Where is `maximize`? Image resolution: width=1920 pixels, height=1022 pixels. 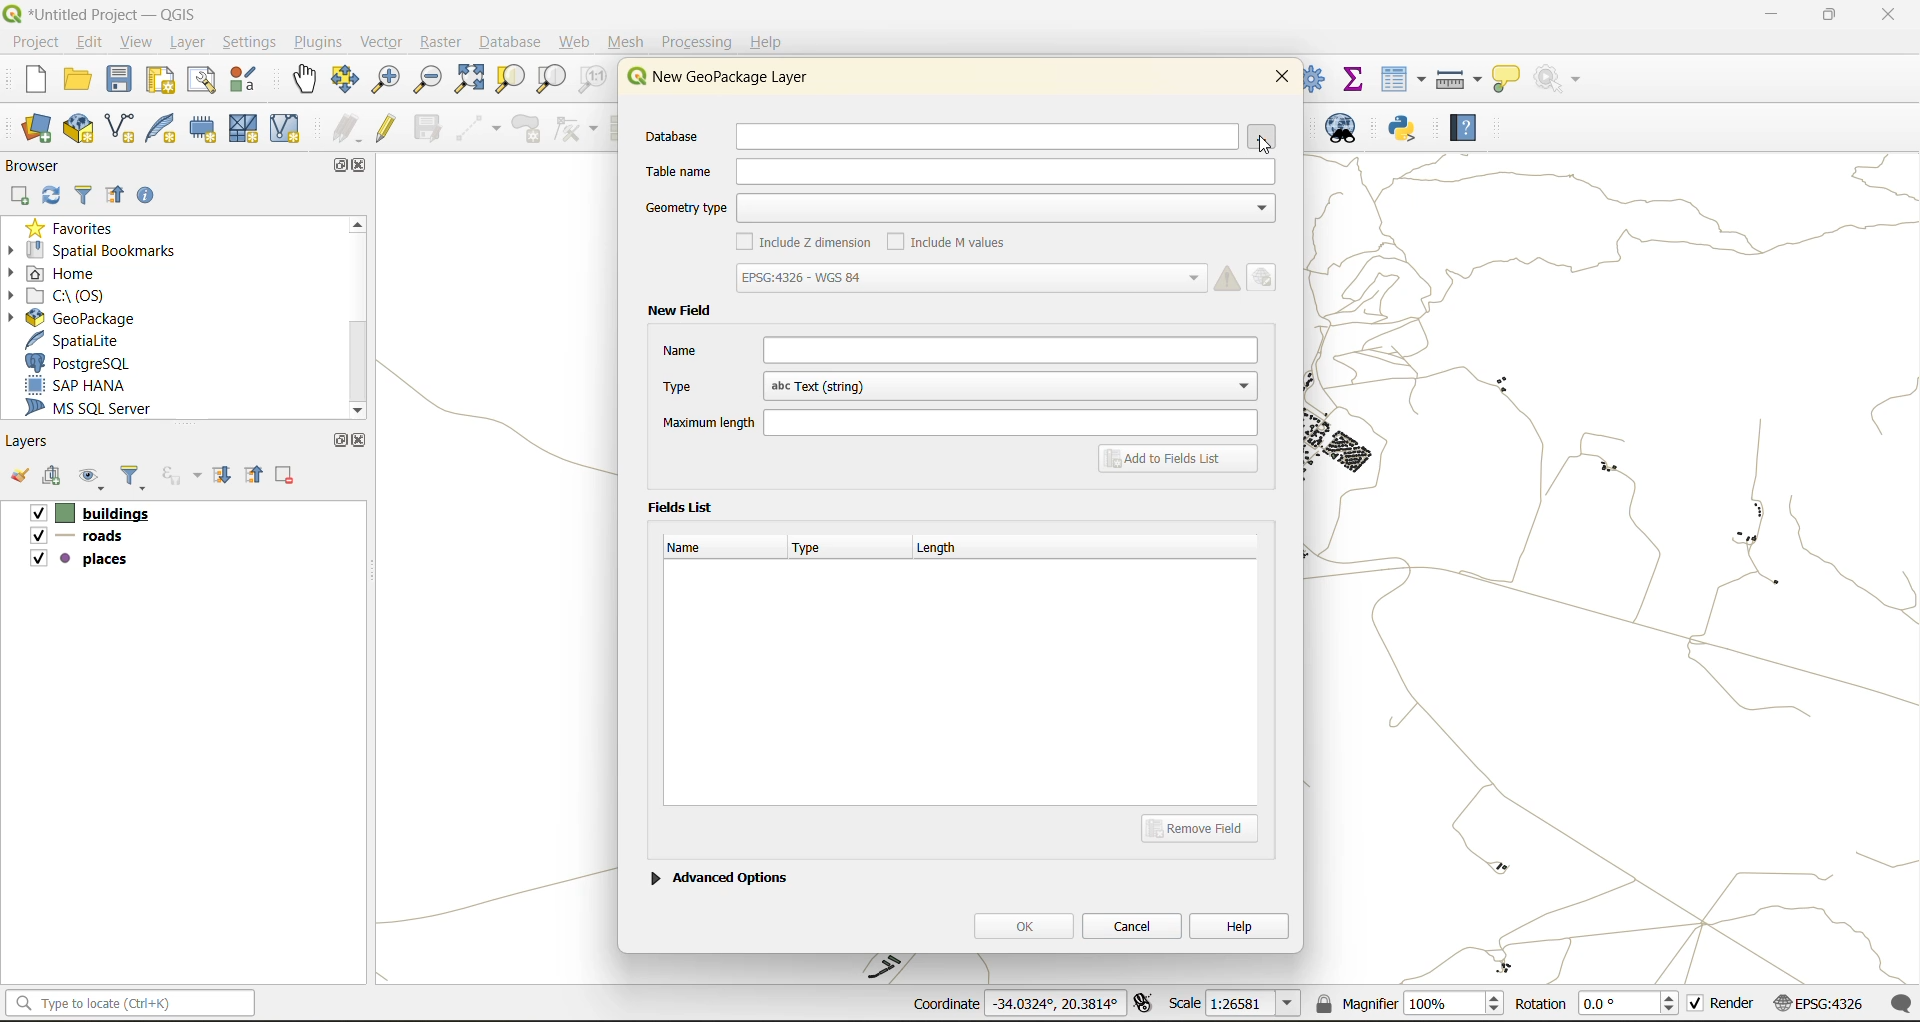 maximize is located at coordinates (339, 440).